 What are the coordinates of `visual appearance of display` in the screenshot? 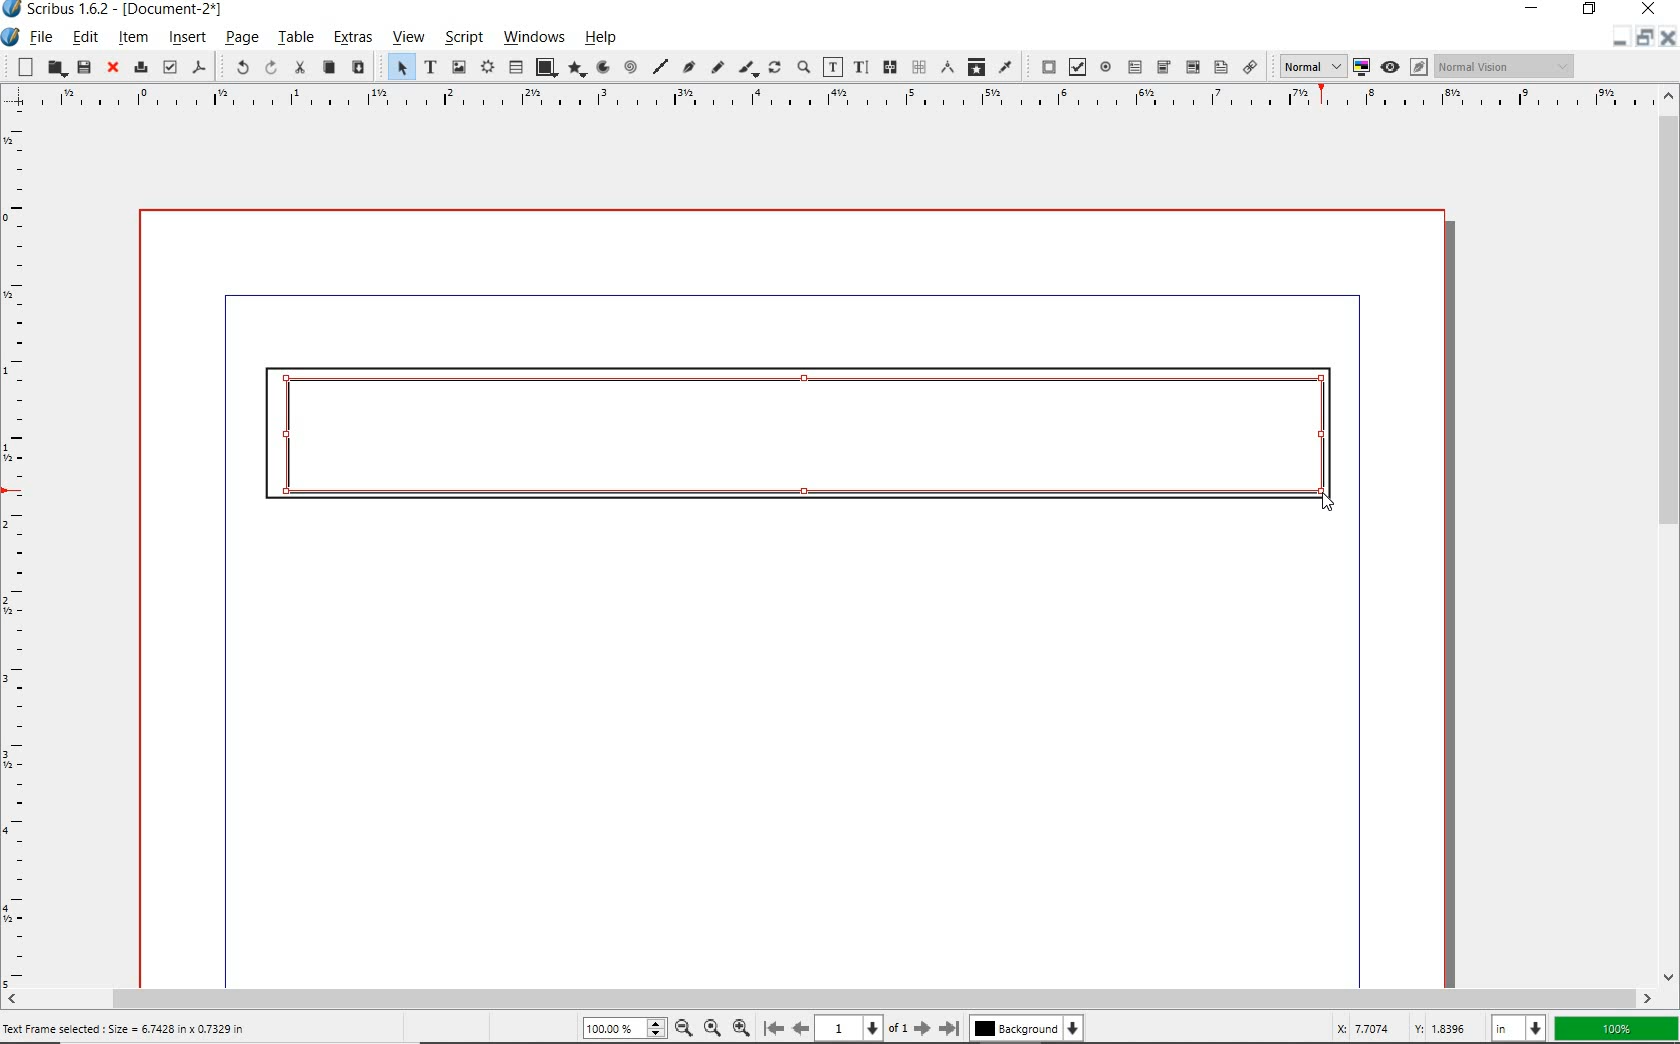 It's located at (1508, 65).